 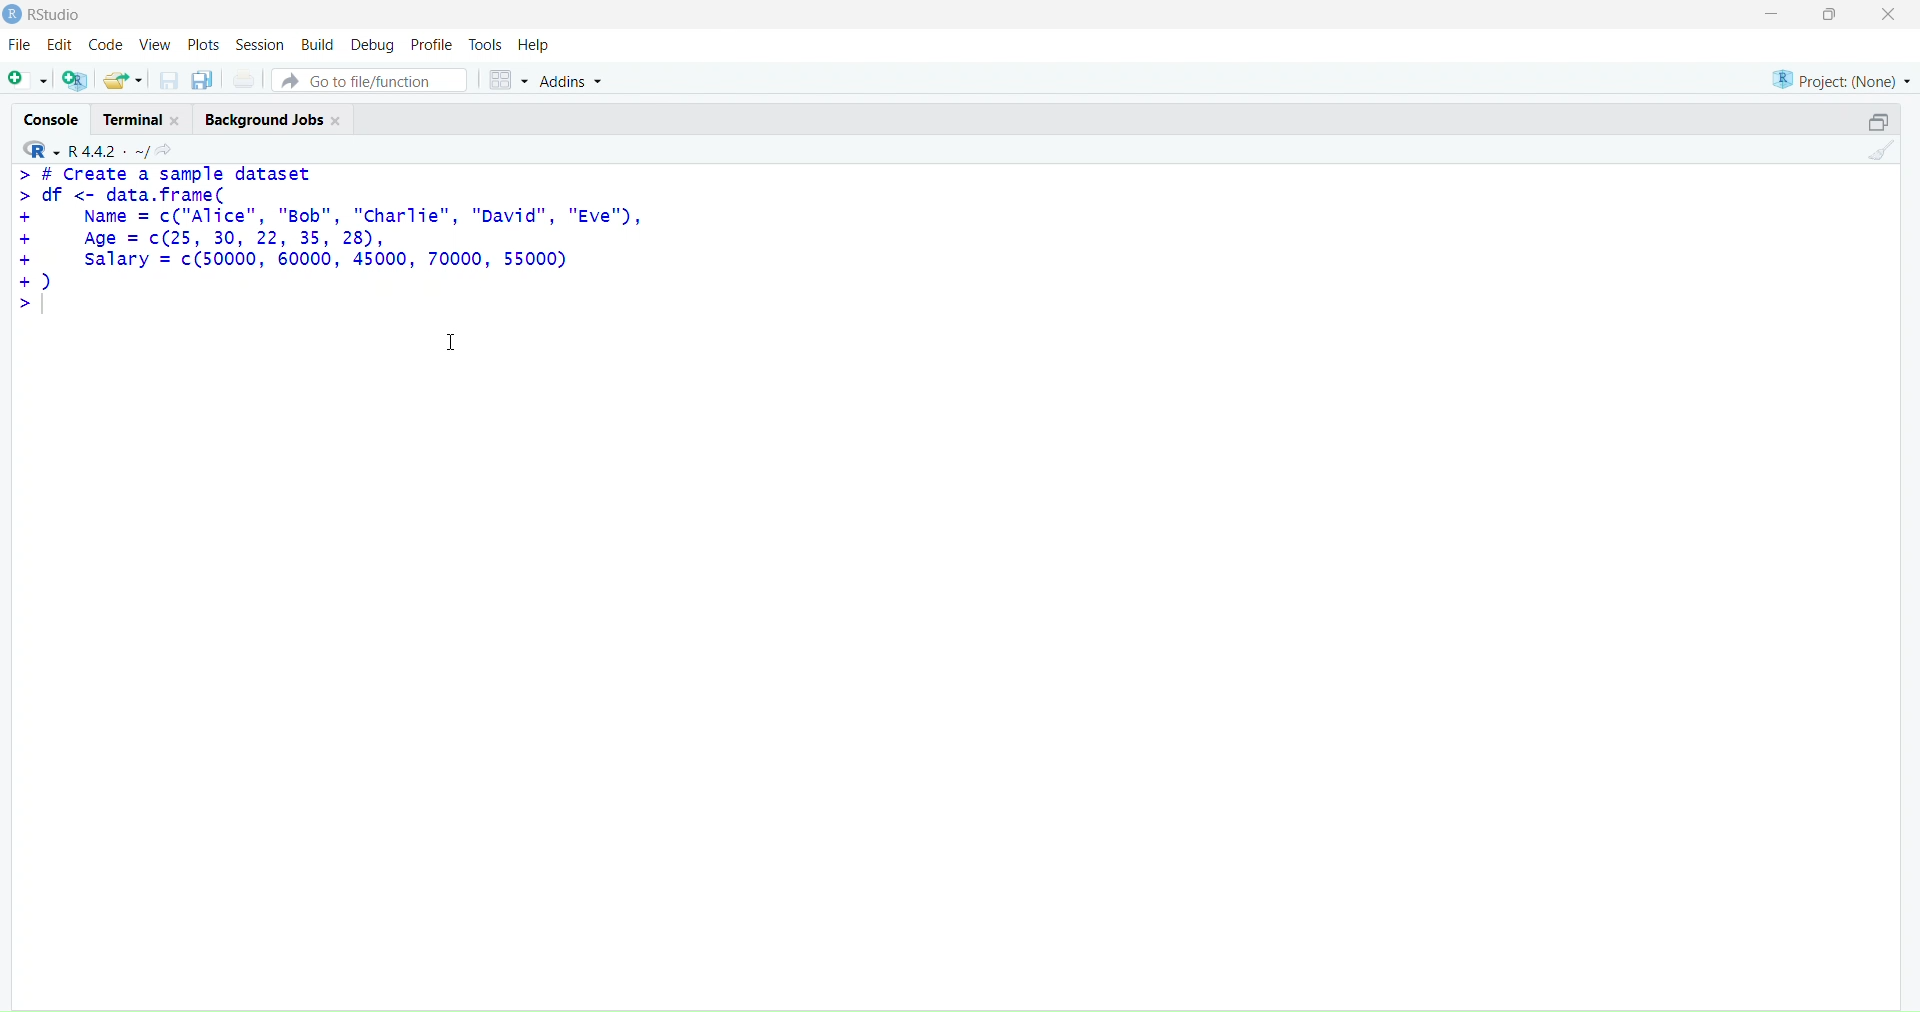 I want to click on view the current working directory, so click(x=166, y=152).